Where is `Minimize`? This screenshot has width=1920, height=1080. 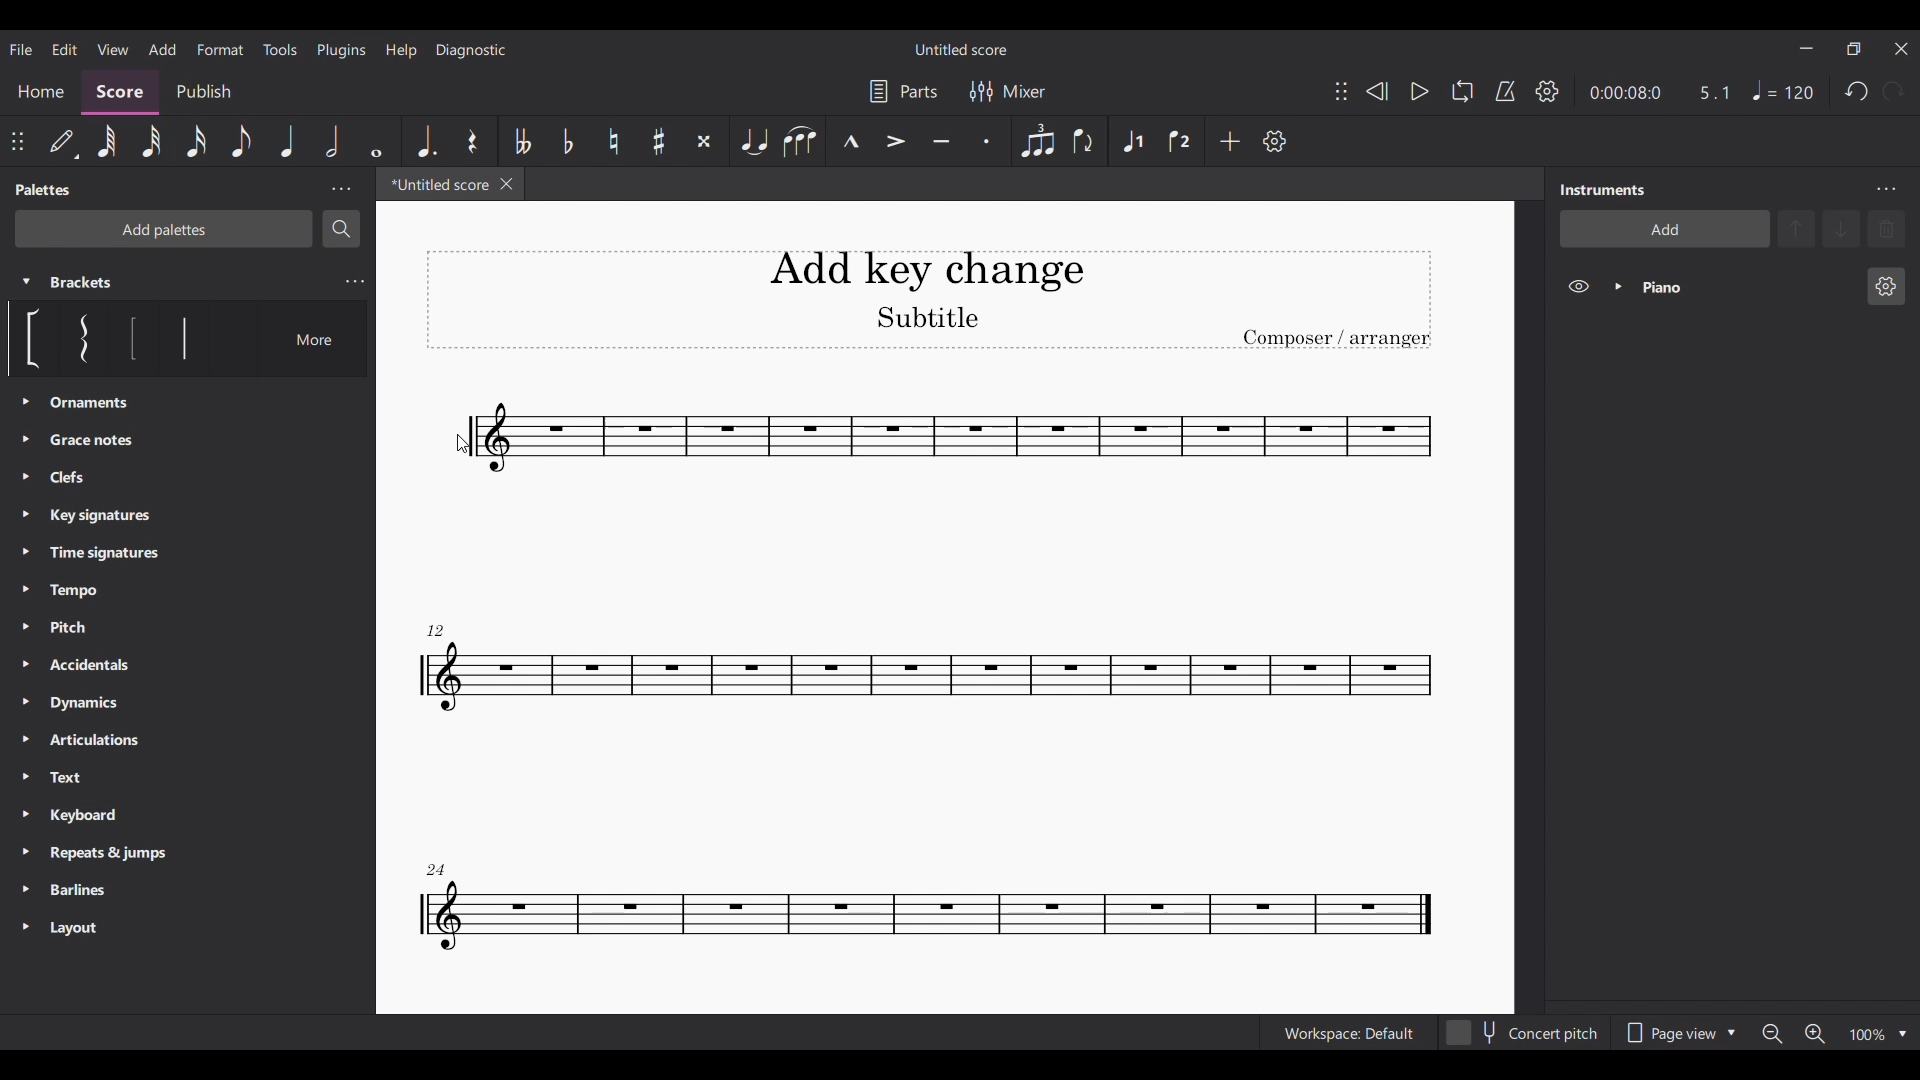 Minimize is located at coordinates (1805, 48).